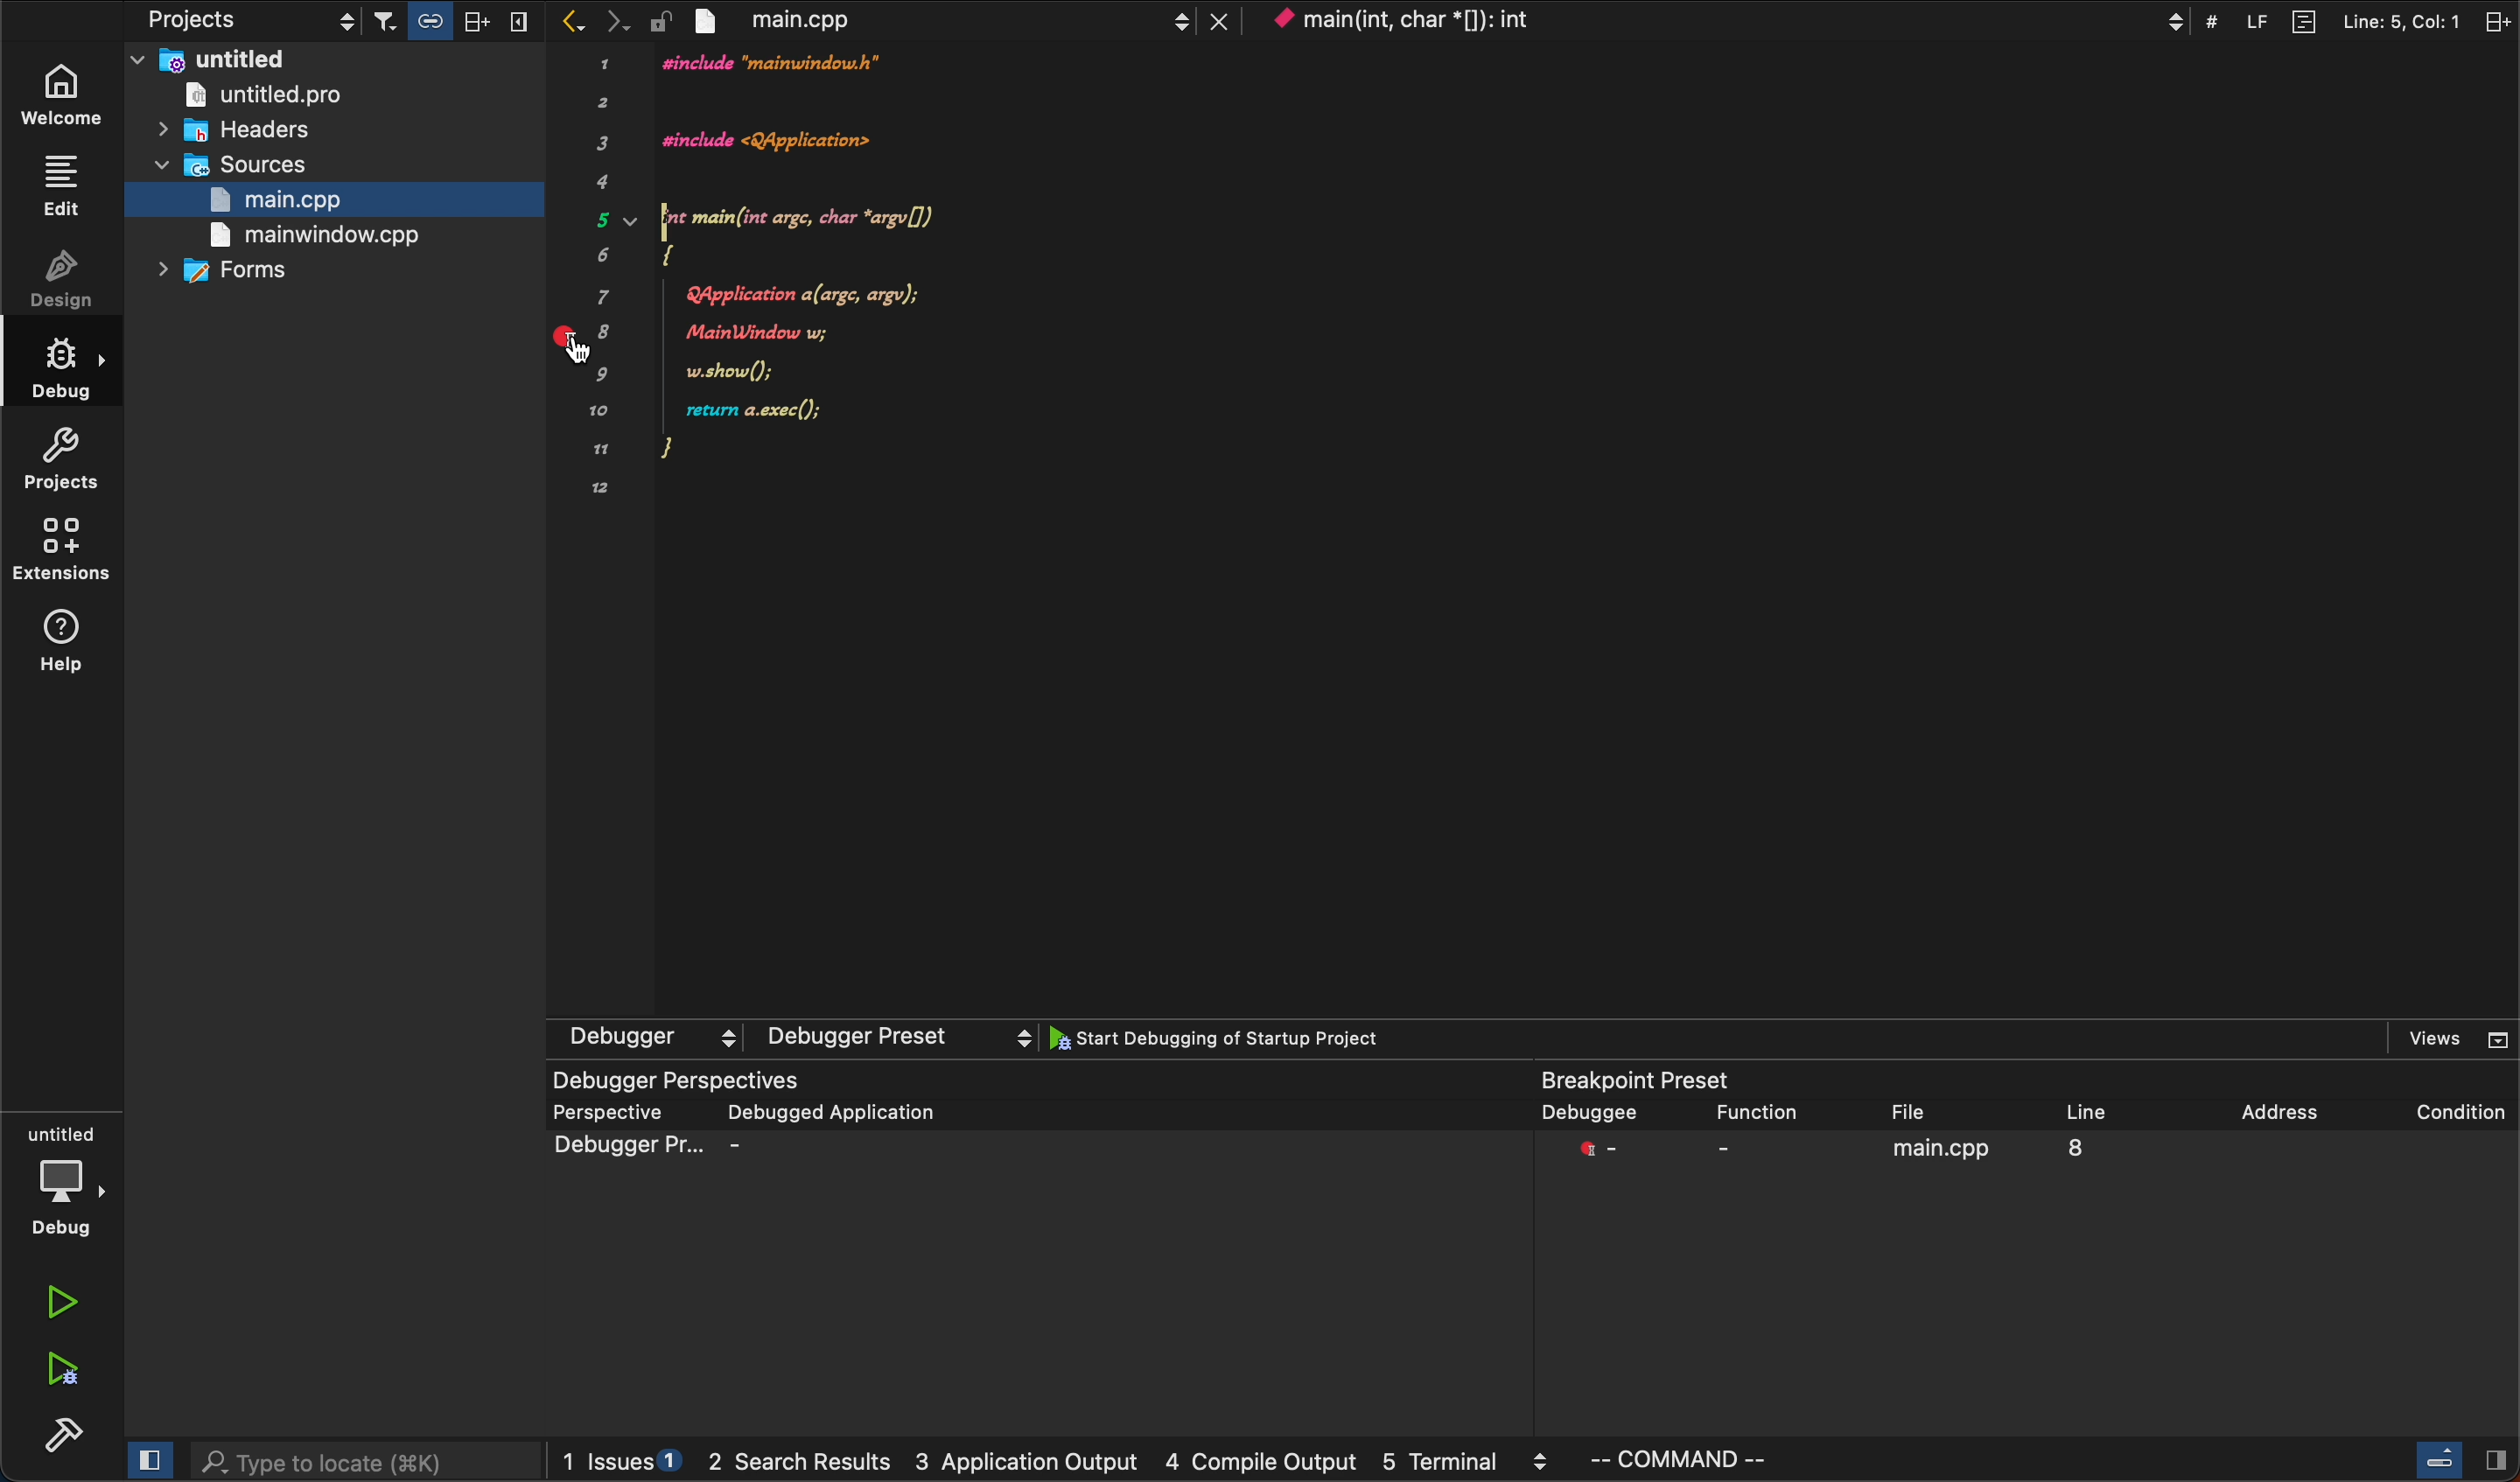 This screenshot has width=2520, height=1482. What do you see at coordinates (64, 1185) in the screenshot?
I see `debug` at bounding box center [64, 1185].